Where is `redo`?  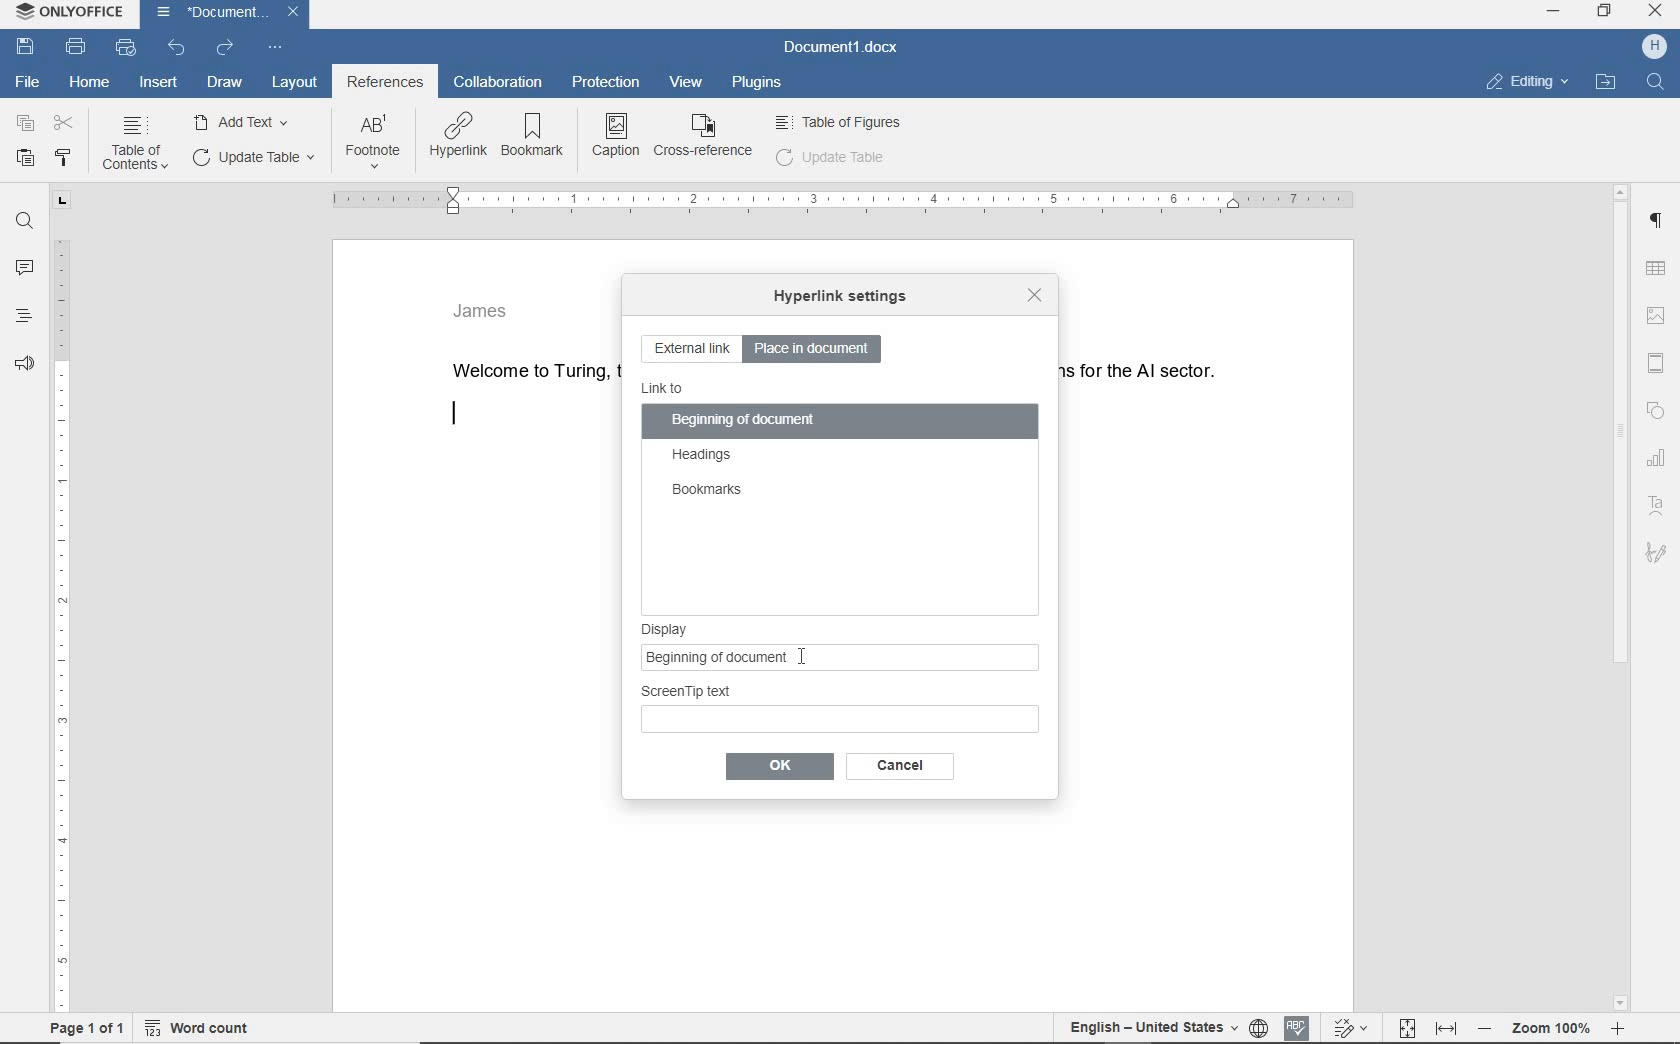
redo is located at coordinates (224, 48).